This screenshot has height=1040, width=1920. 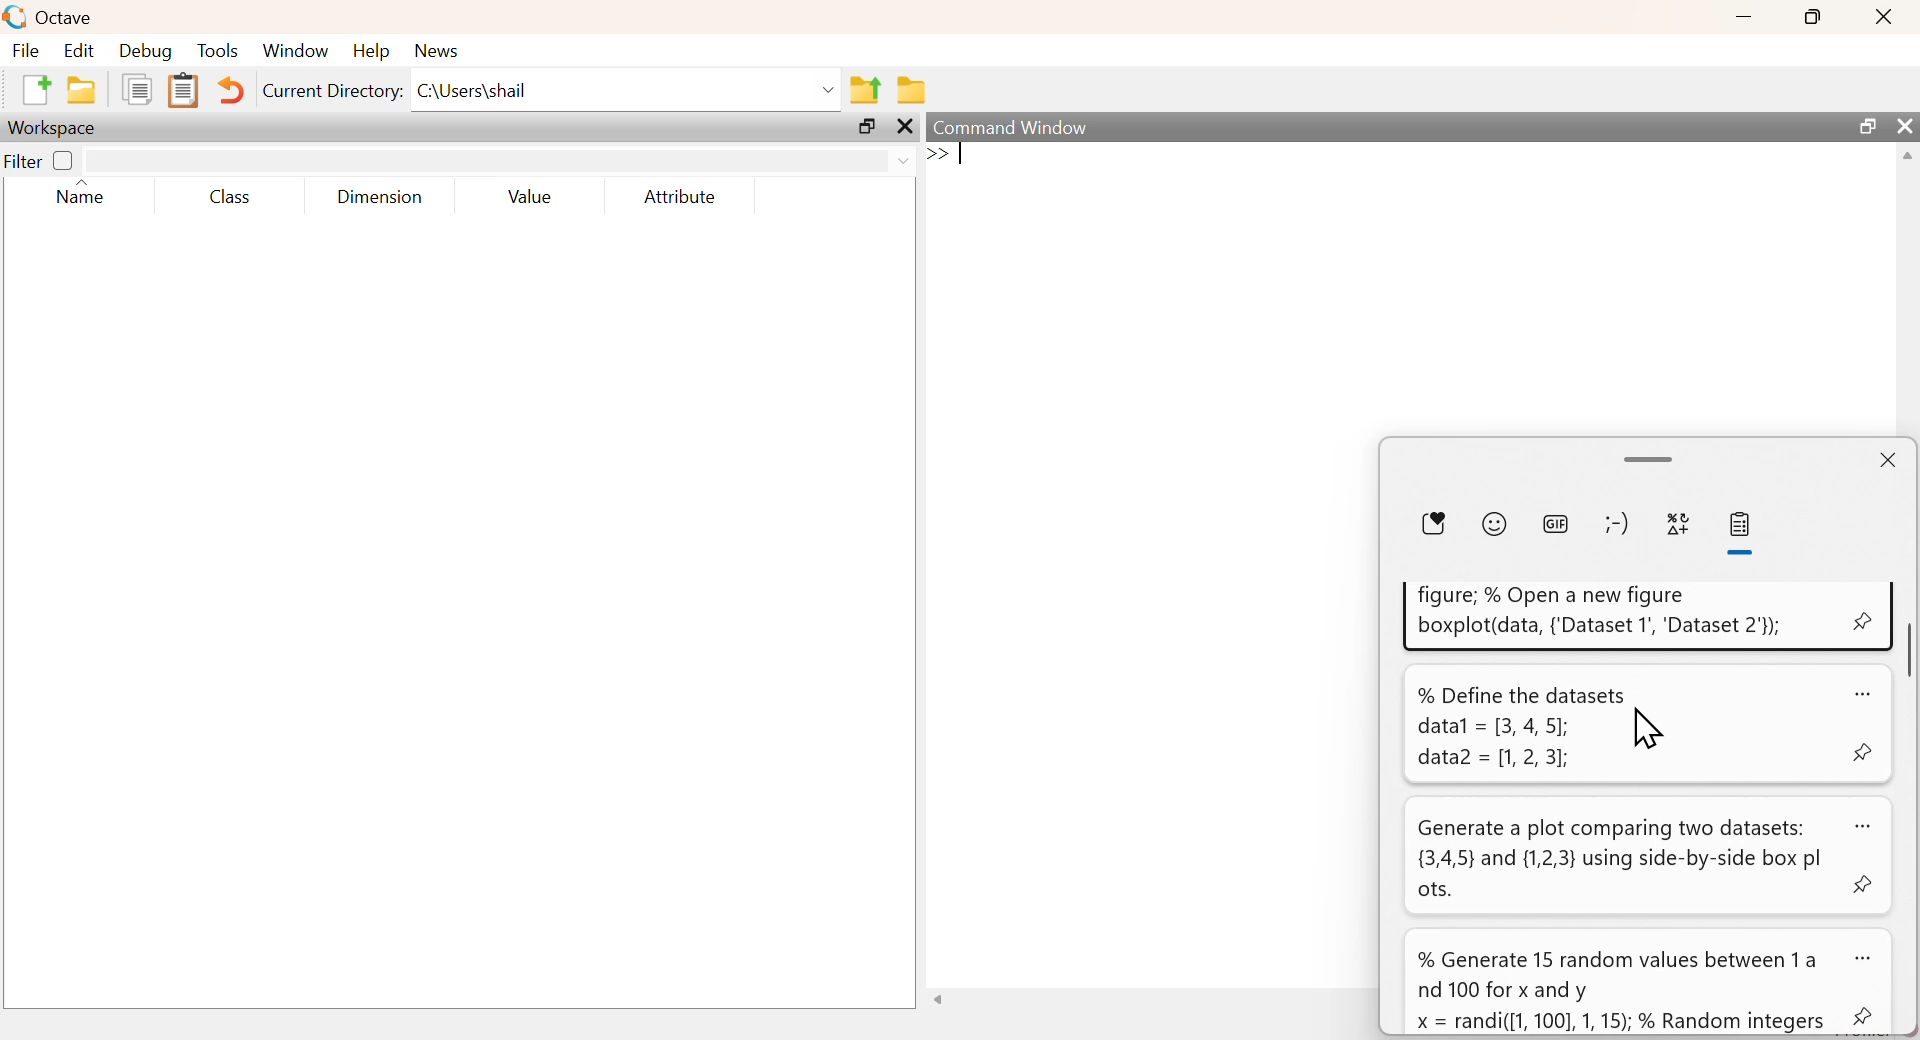 I want to click on maximize, so click(x=1814, y=15).